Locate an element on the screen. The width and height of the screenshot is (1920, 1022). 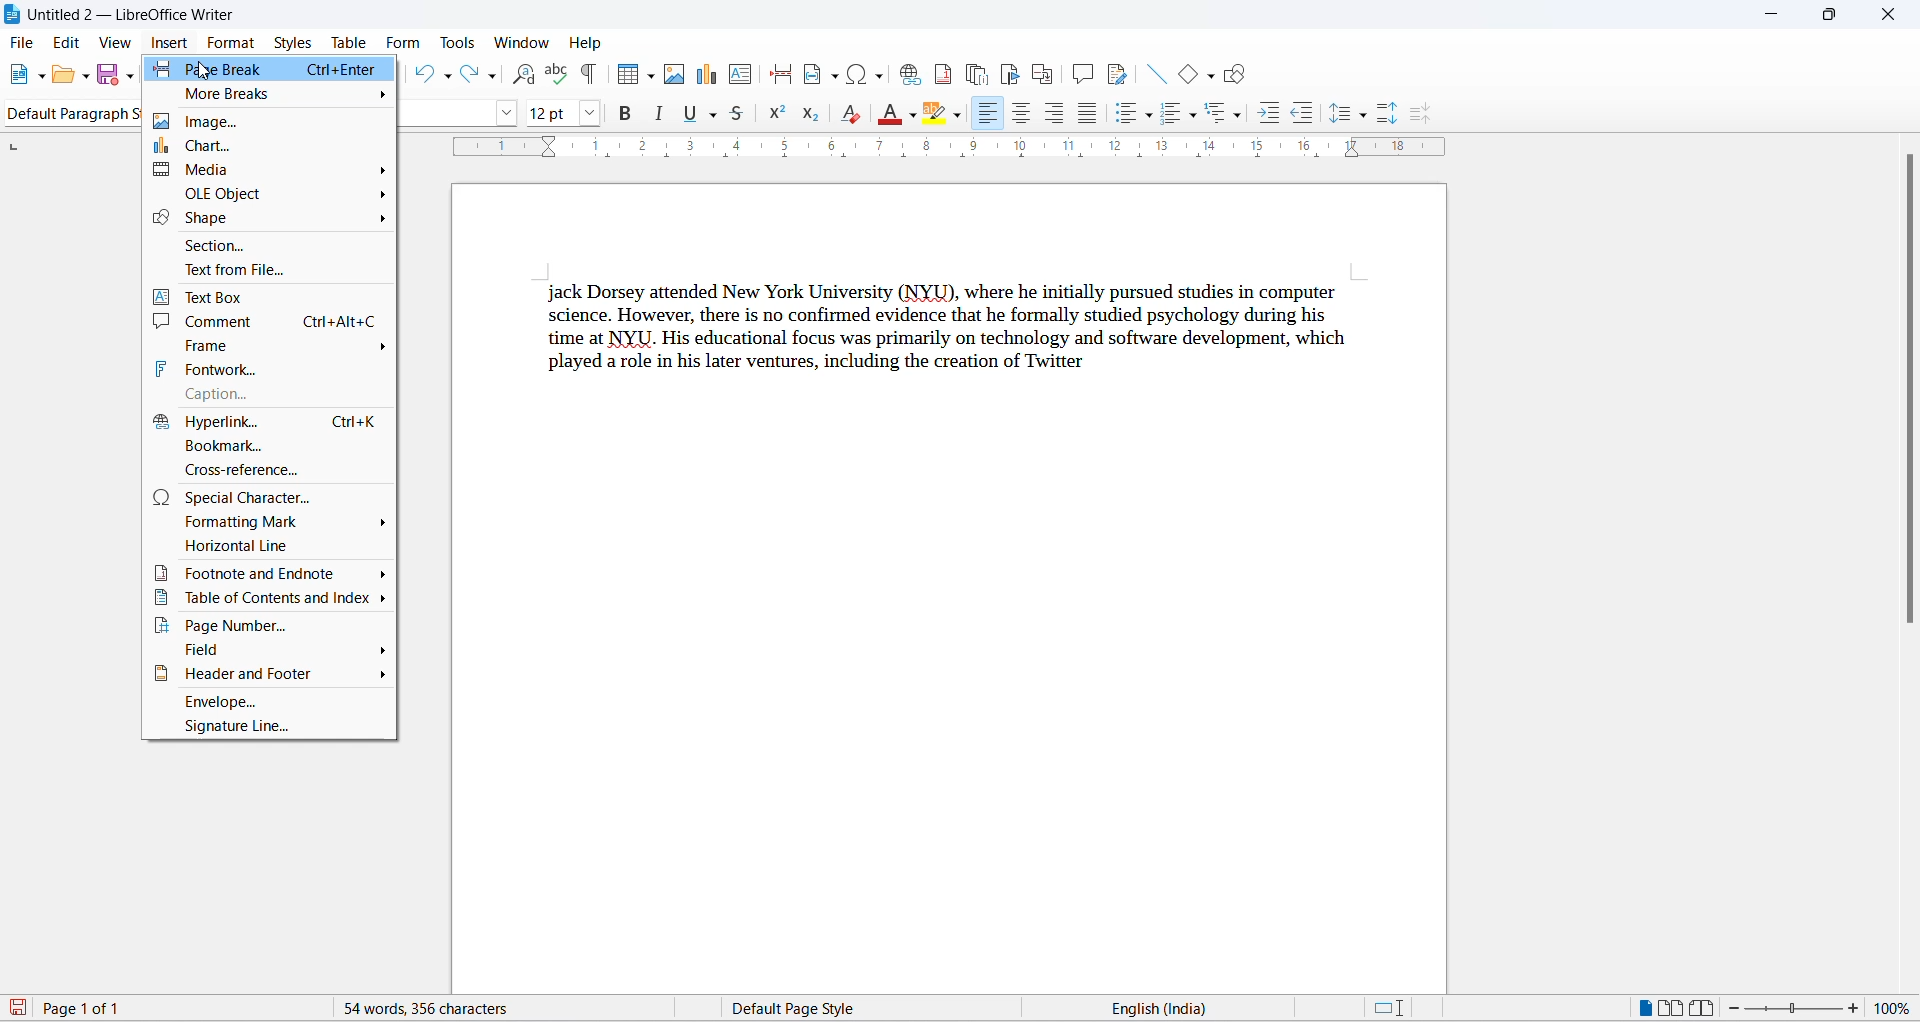
underline is located at coordinates (688, 113).